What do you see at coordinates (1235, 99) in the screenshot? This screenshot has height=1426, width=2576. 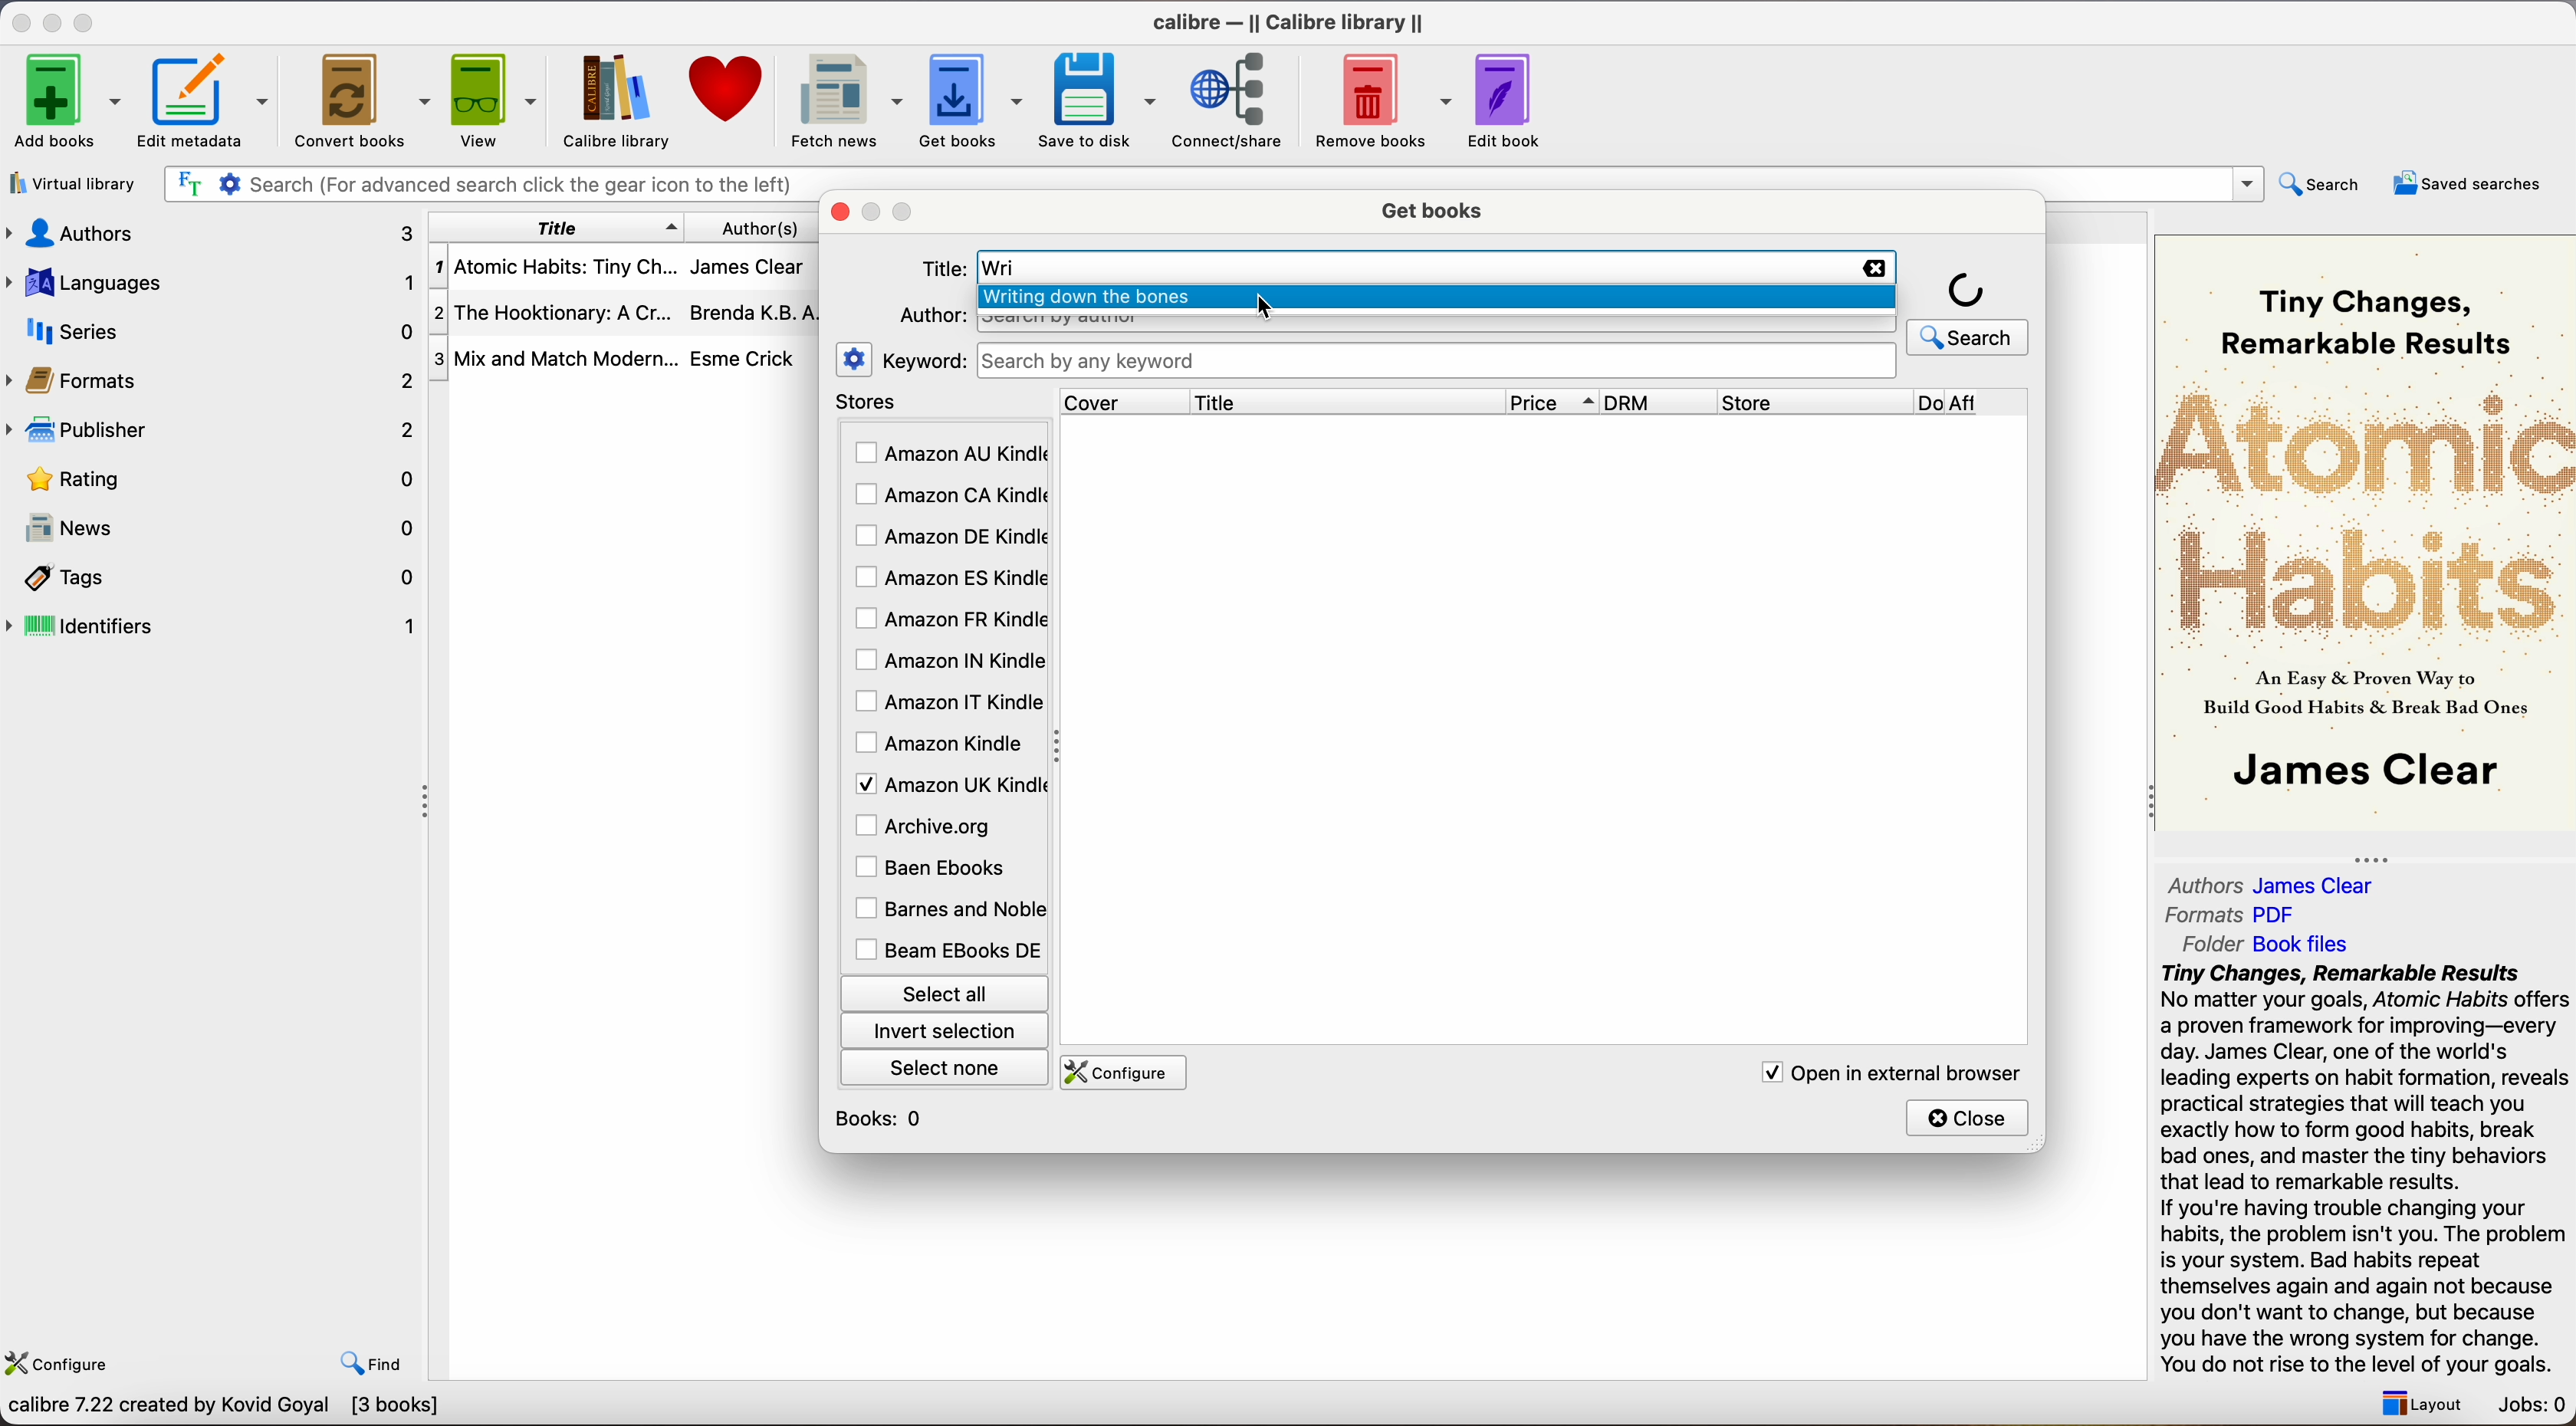 I see `connect/share` at bounding box center [1235, 99].